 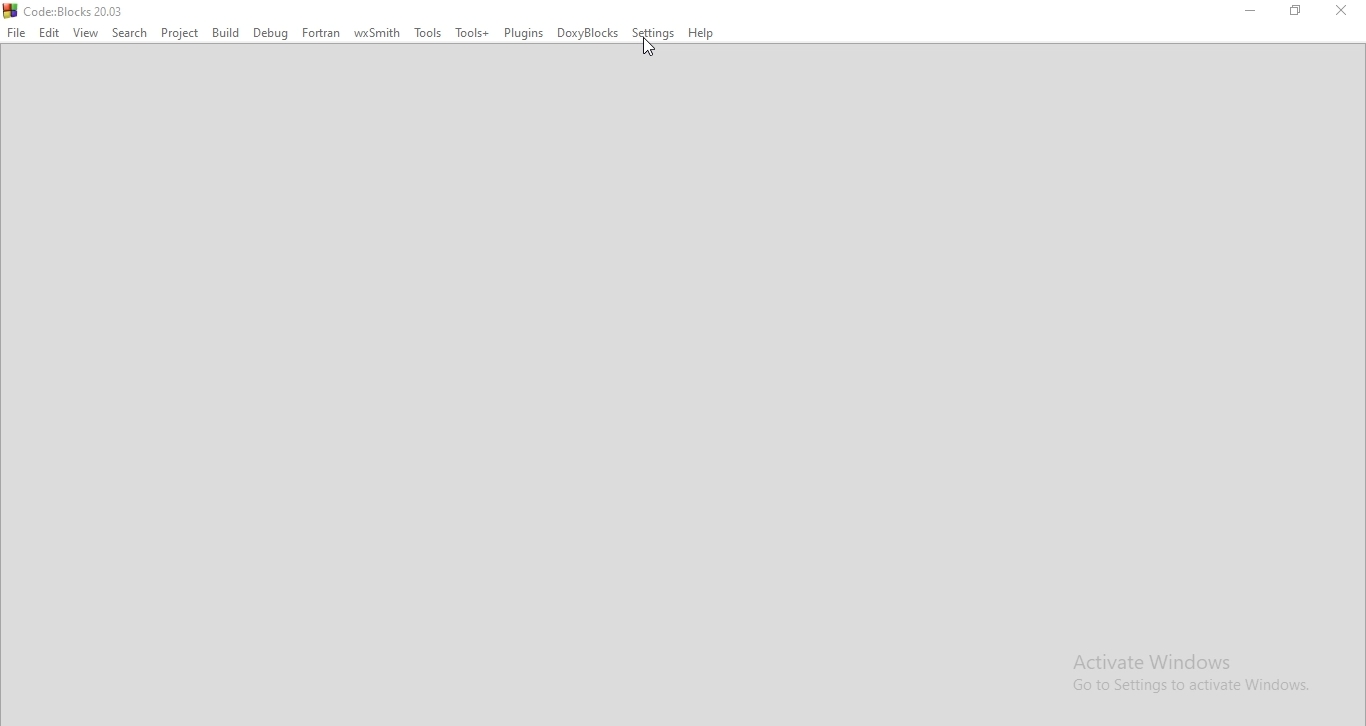 What do you see at coordinates (654, 34) in the screenshot?
I see `Settings` at bounding box center [654, 34].